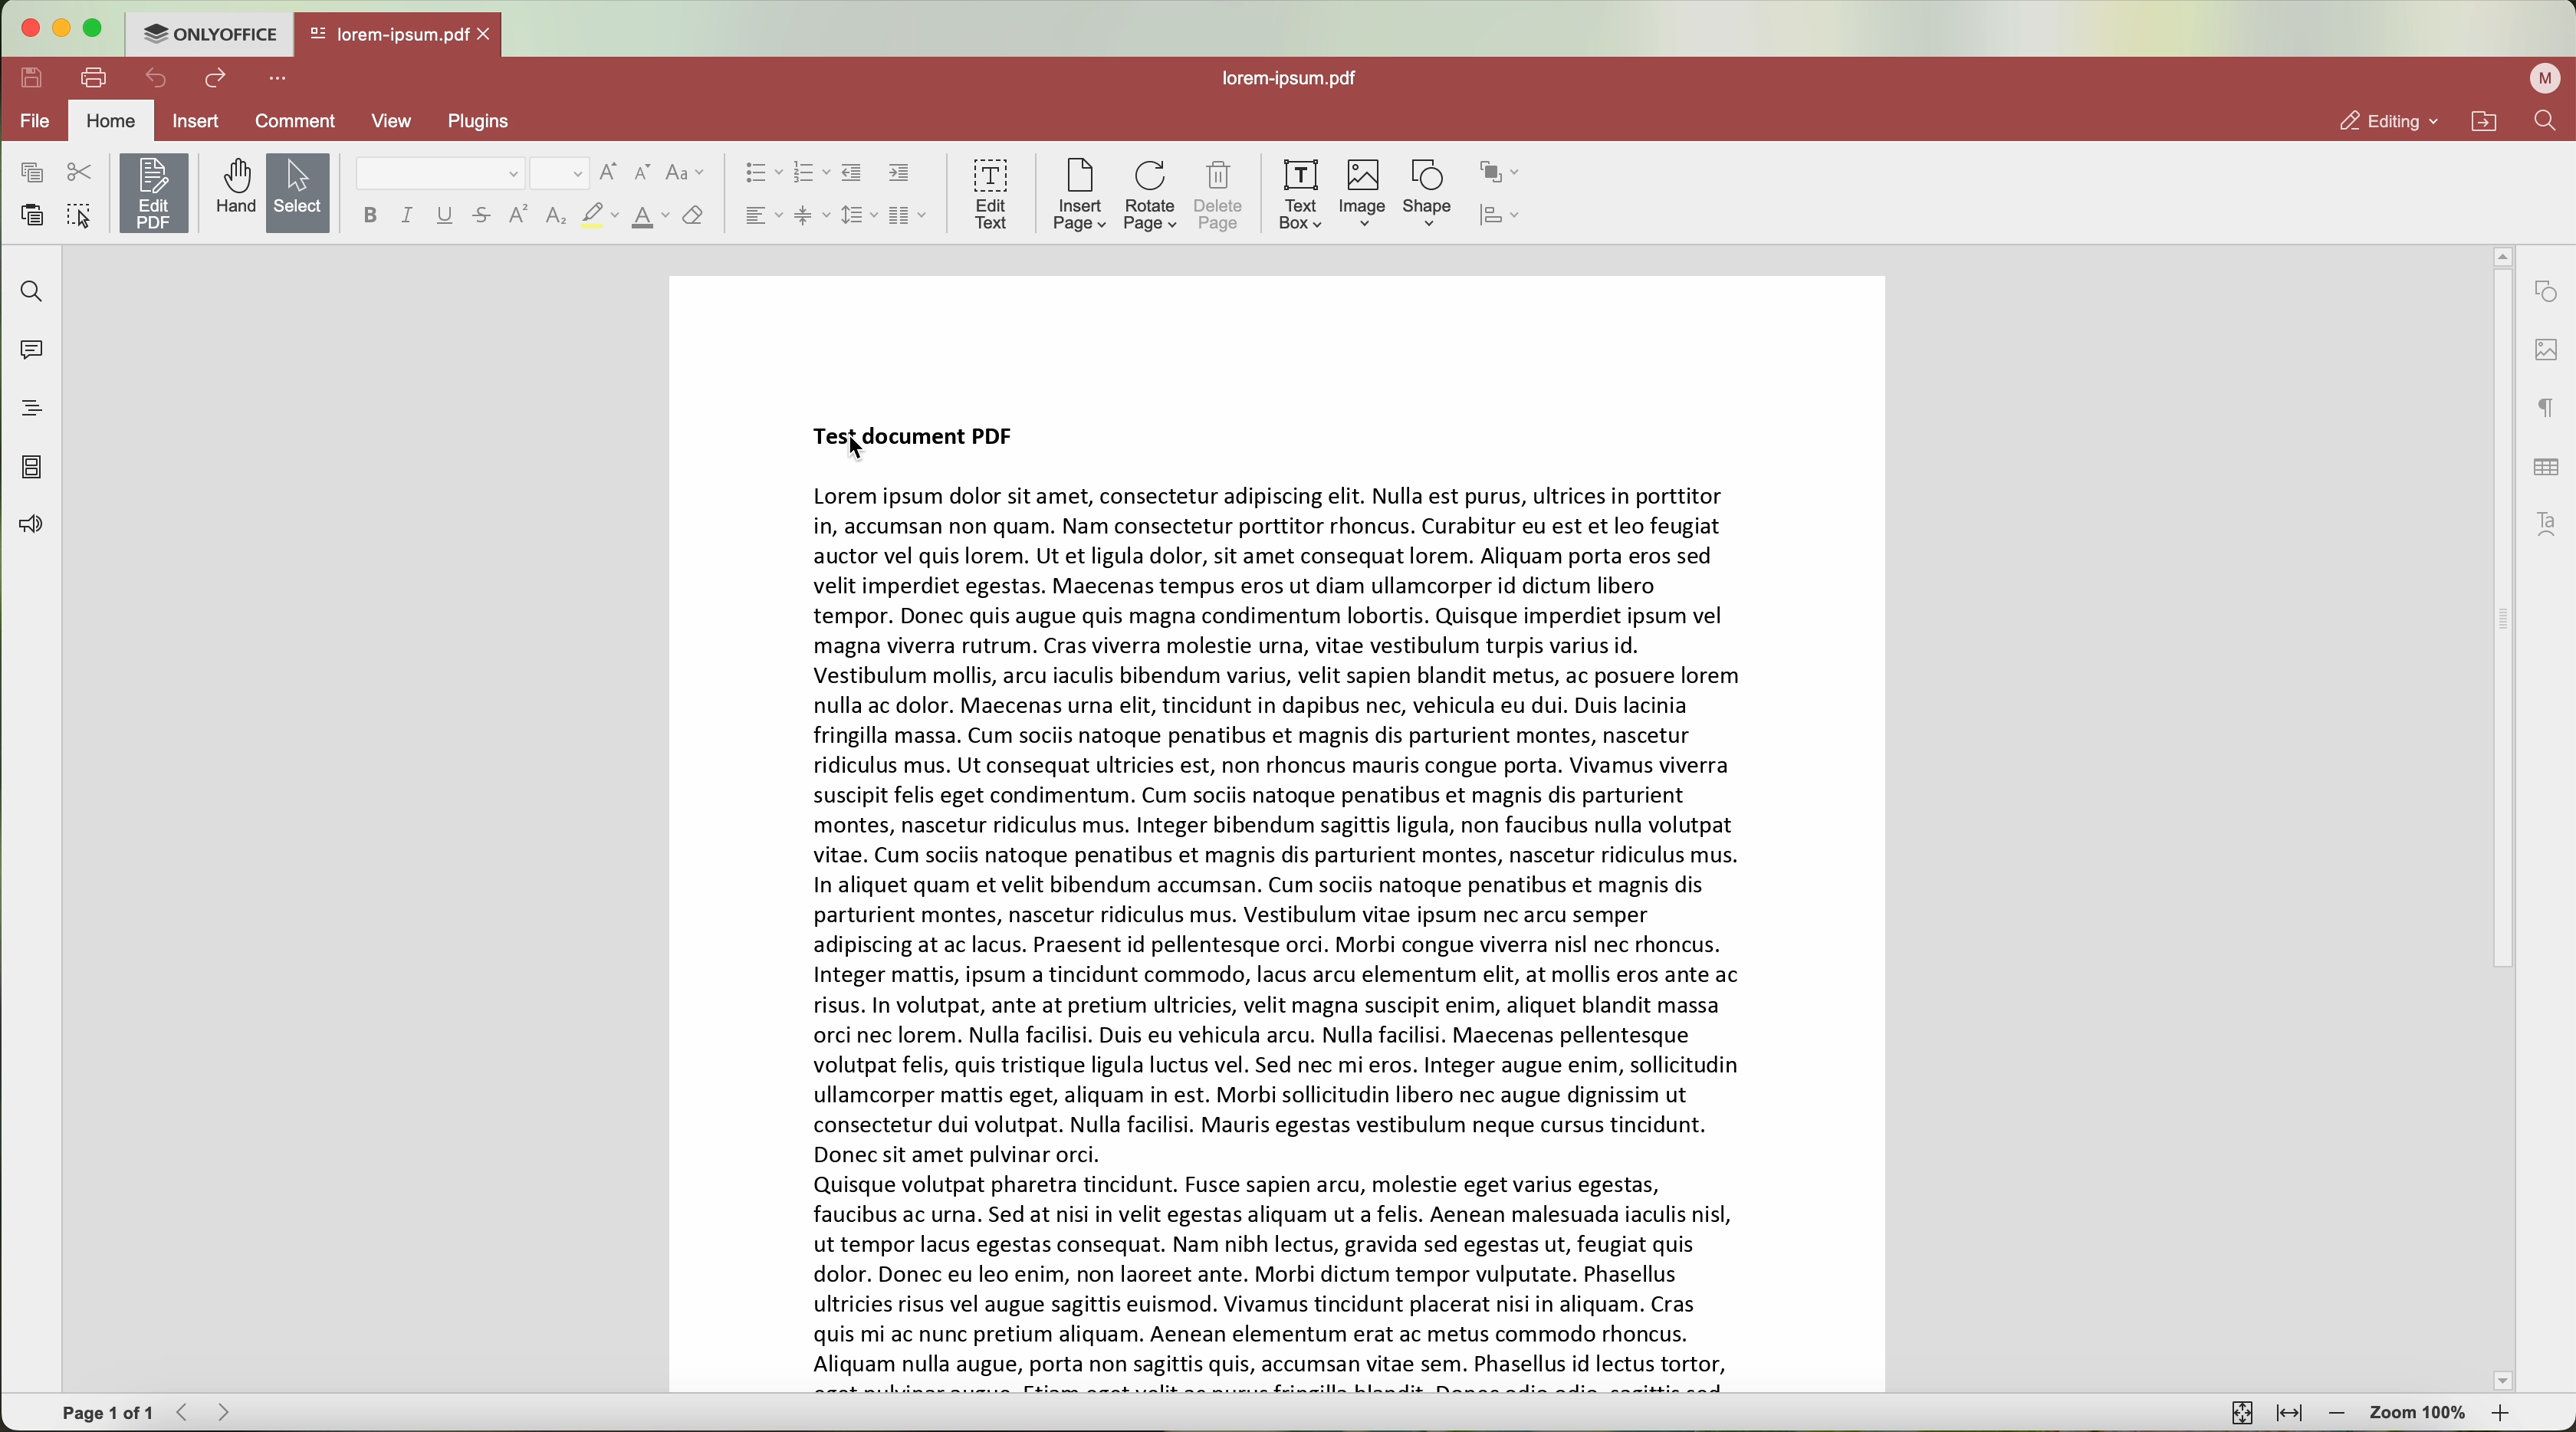 This screenshot has height=1432, width=2576. Describe the element at coordinates (764, 174) in the screenshot. I see `bulleted` at that location.